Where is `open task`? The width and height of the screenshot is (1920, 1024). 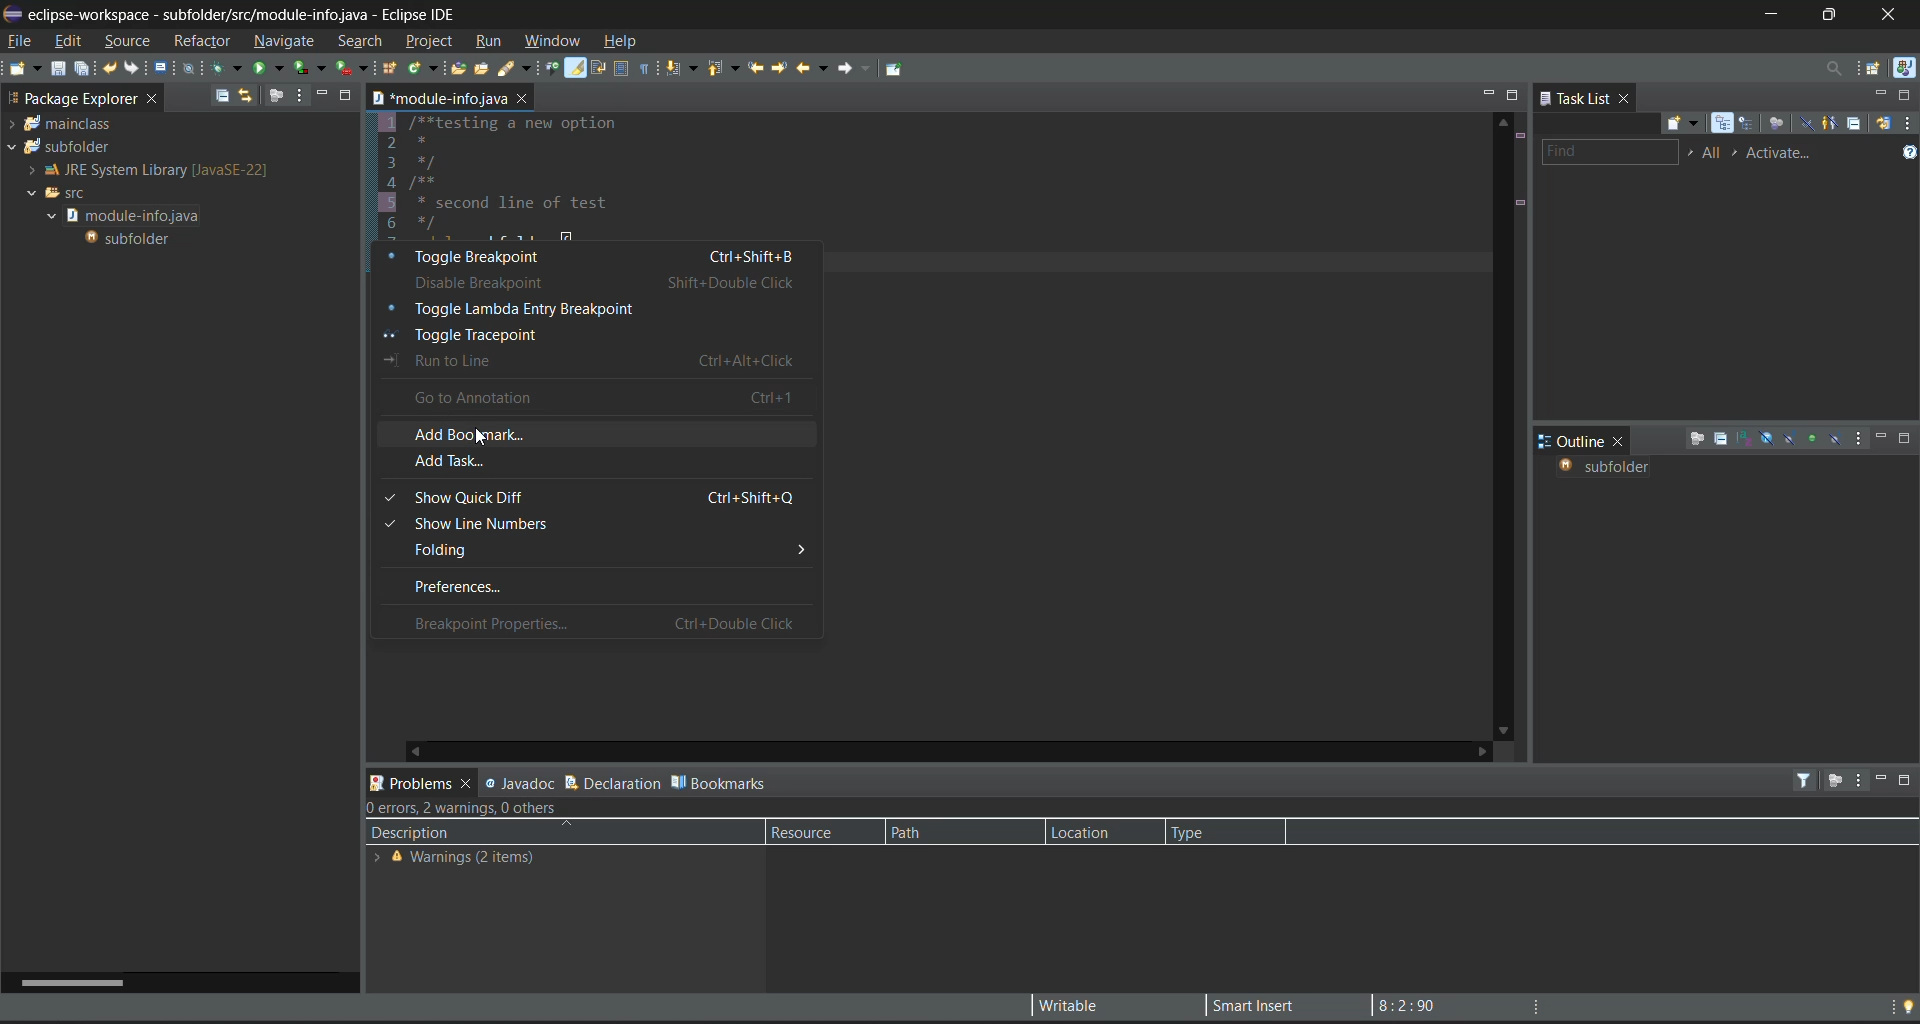 open task is located at coordinates (486, 72).